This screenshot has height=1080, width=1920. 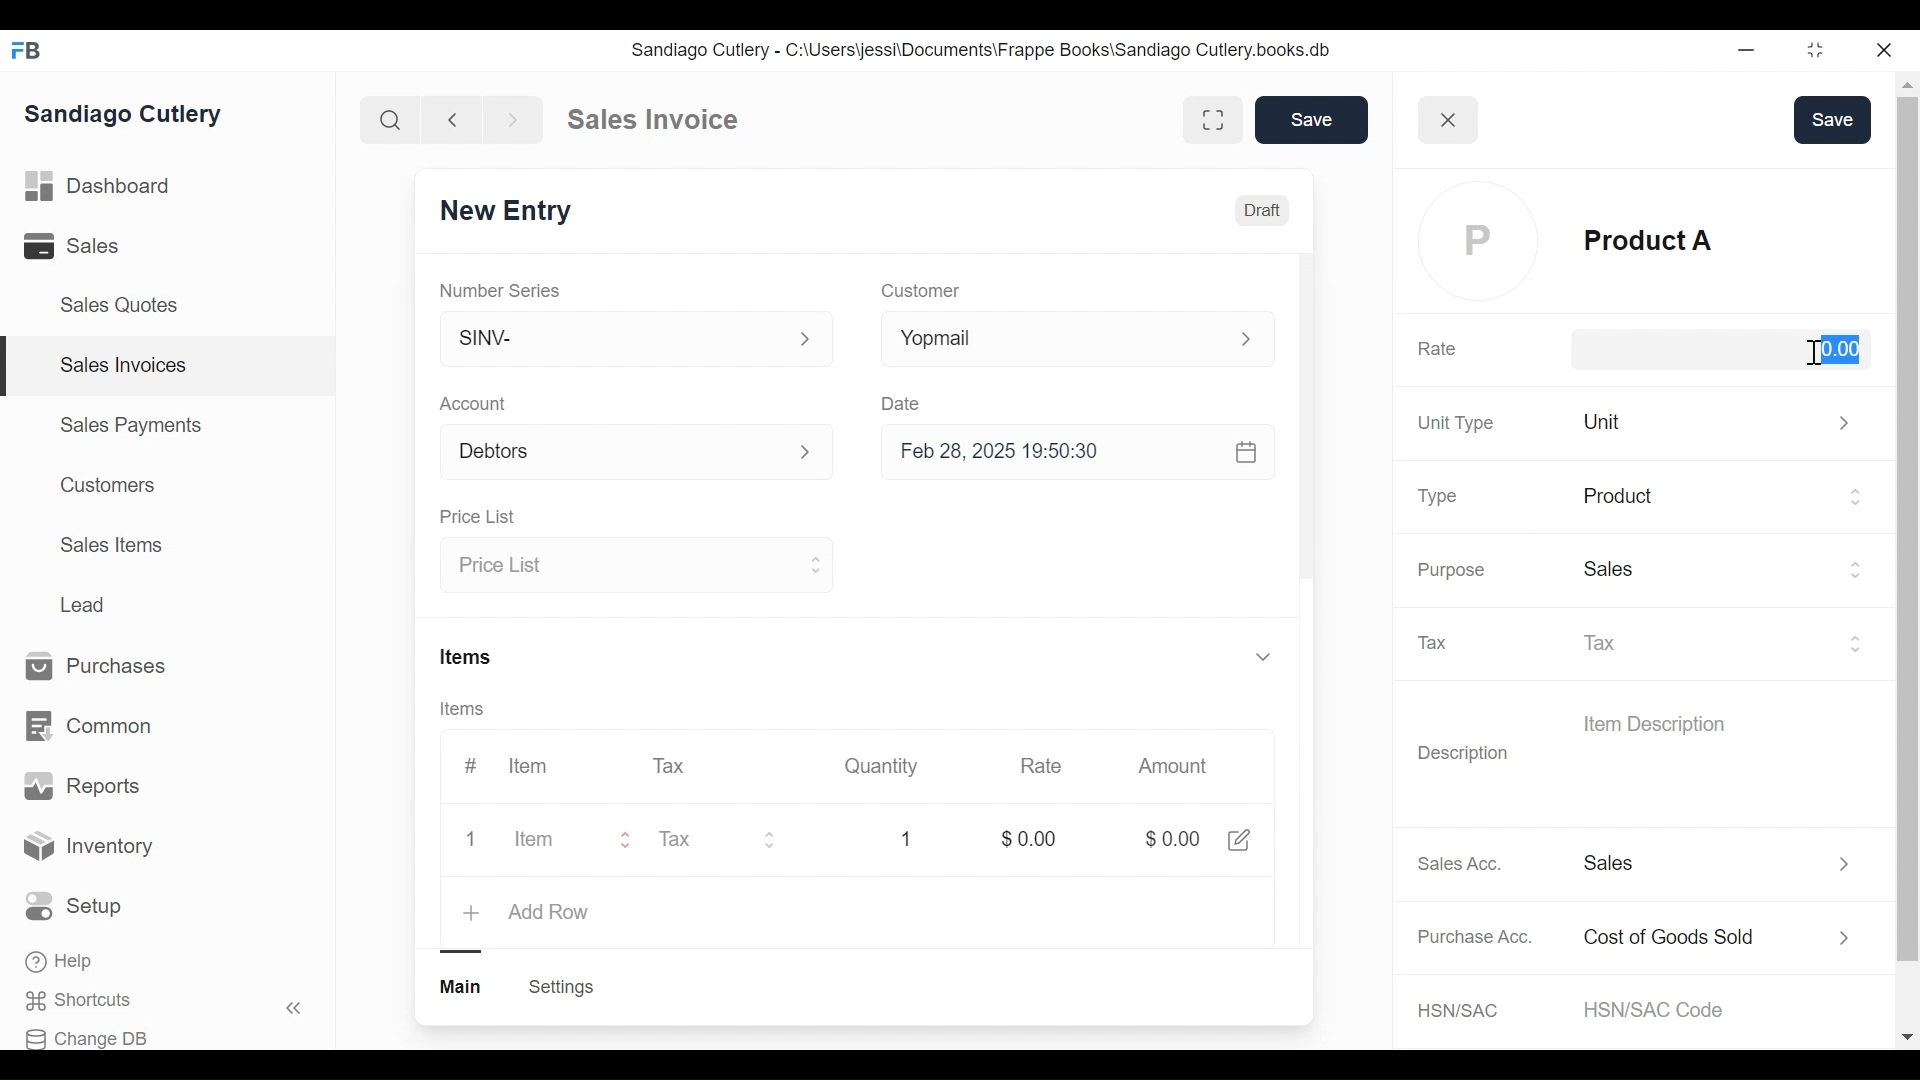 What do you see at coordinates (1084, 455) in the screenshot?
I see `Feb 28, 2025 19:50:30 &` at bounding box center [1084, 455].